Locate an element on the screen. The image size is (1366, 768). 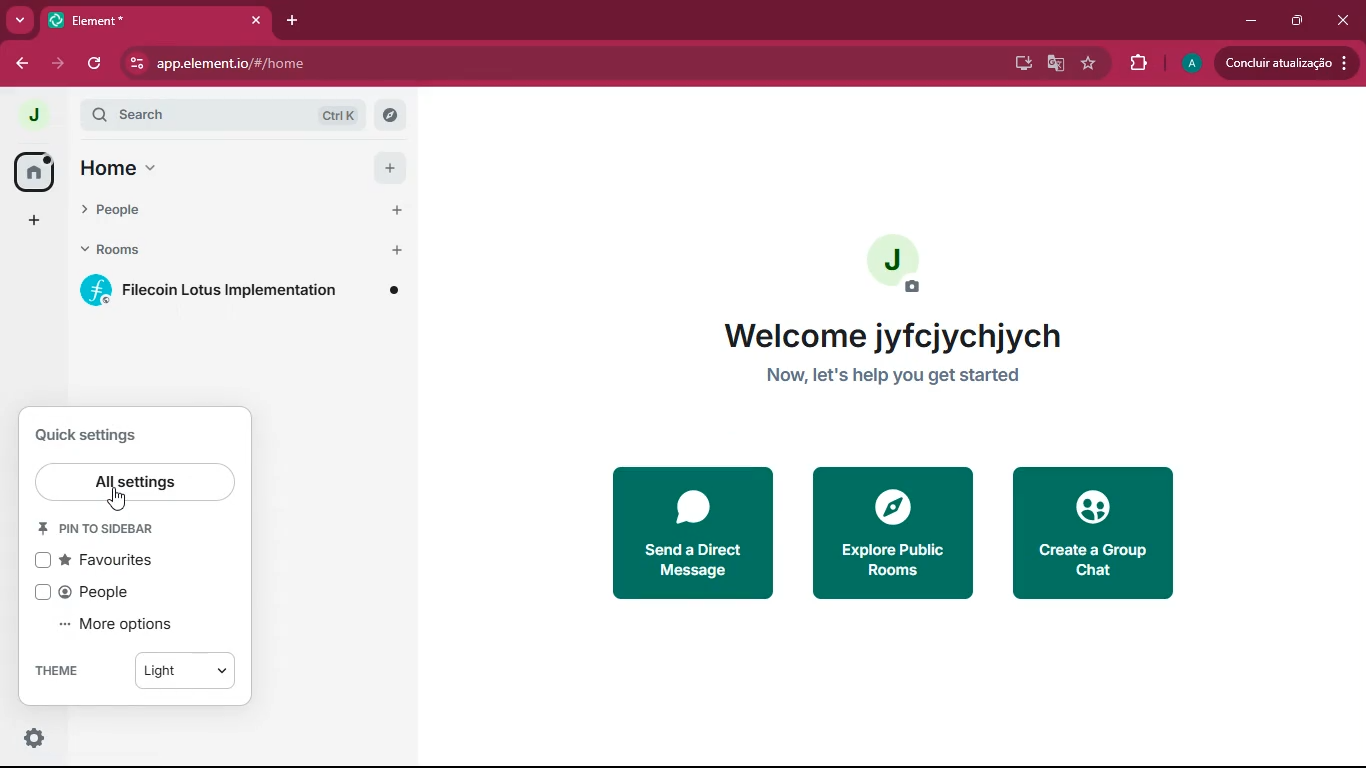
search ctrl k is located at coordinates (234, 115).